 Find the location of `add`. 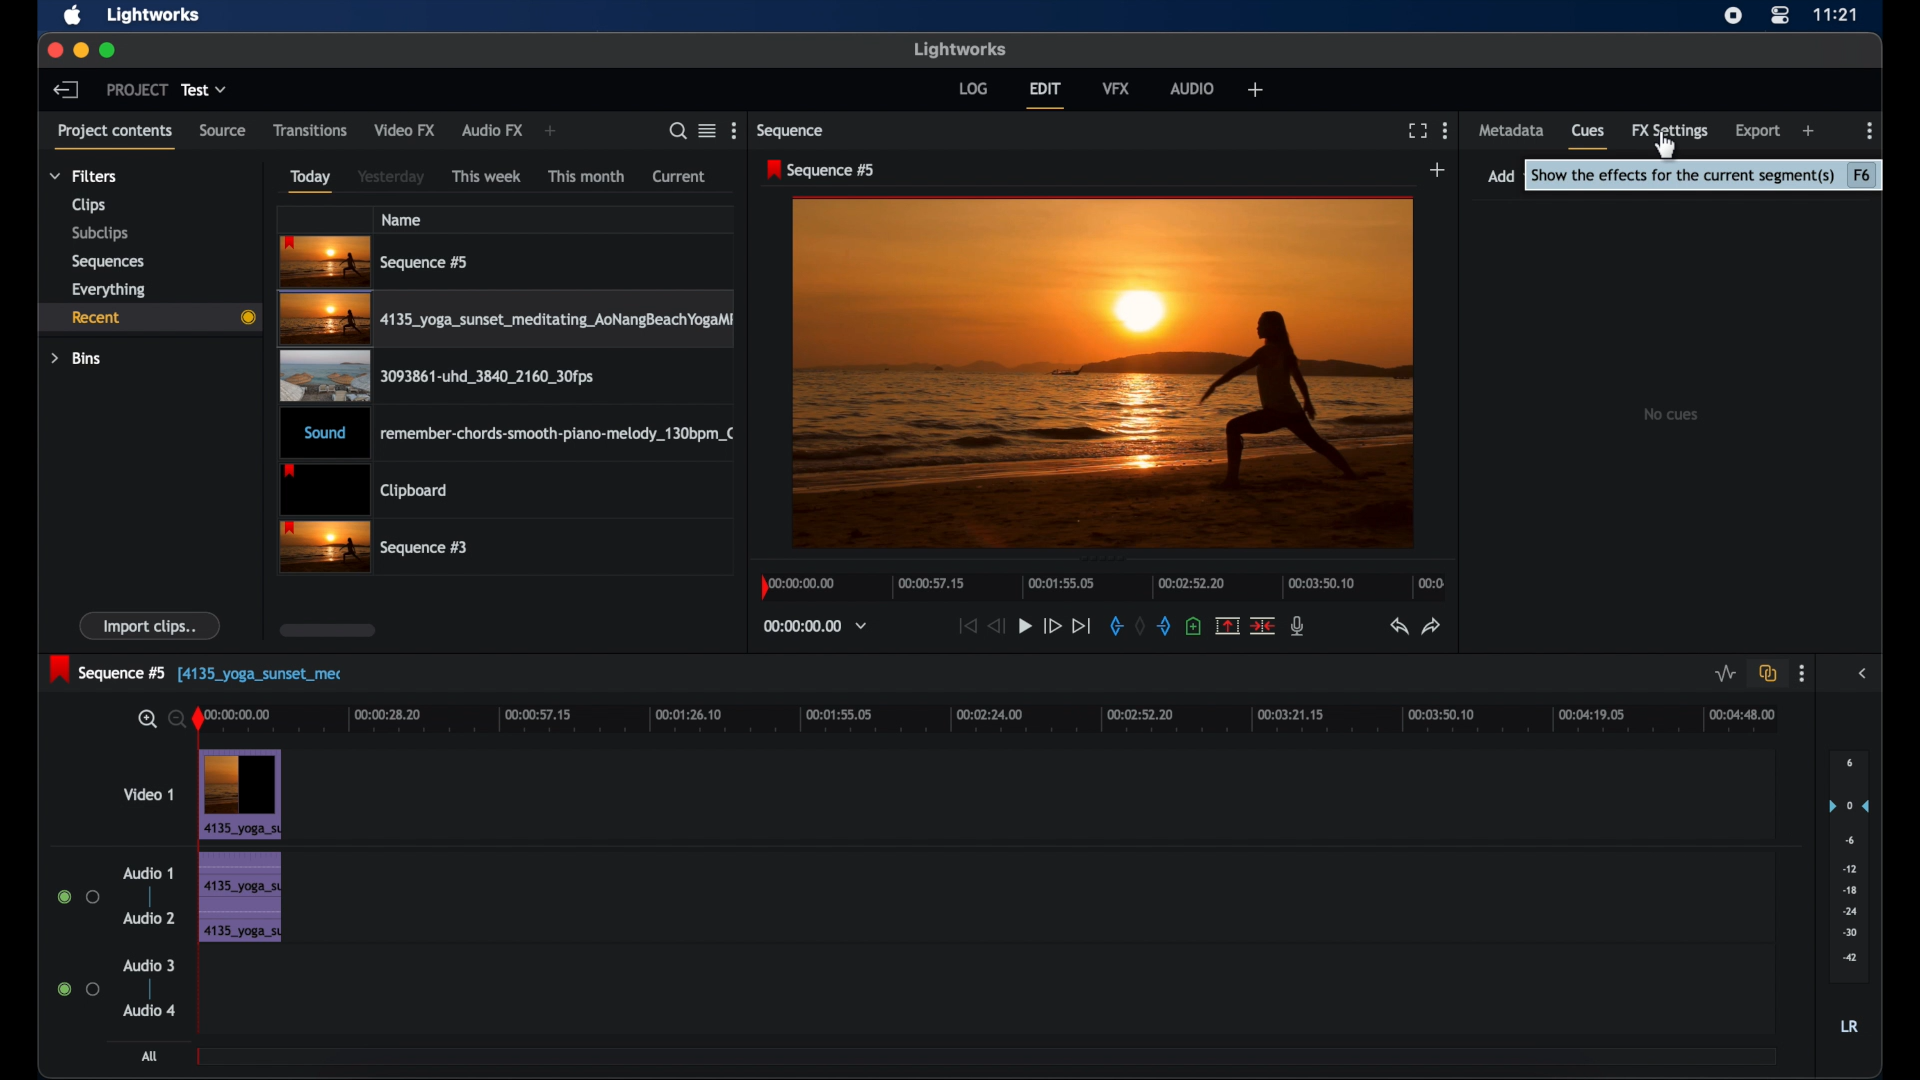

add is located at coordinates (1810, 131).